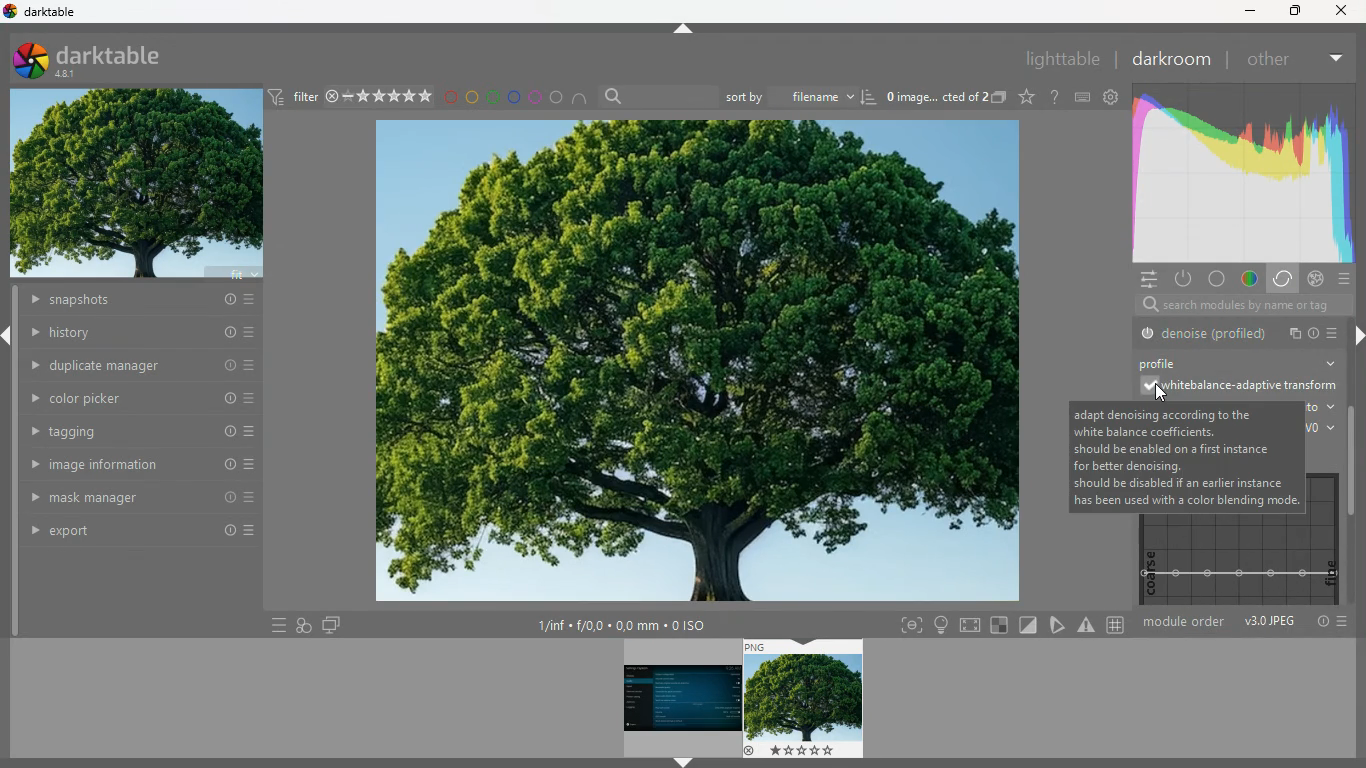 This screenshot has height=768, width=1366. Describe the element at coordinates (1260, 305) in the screenshot. I see `search` at that location.